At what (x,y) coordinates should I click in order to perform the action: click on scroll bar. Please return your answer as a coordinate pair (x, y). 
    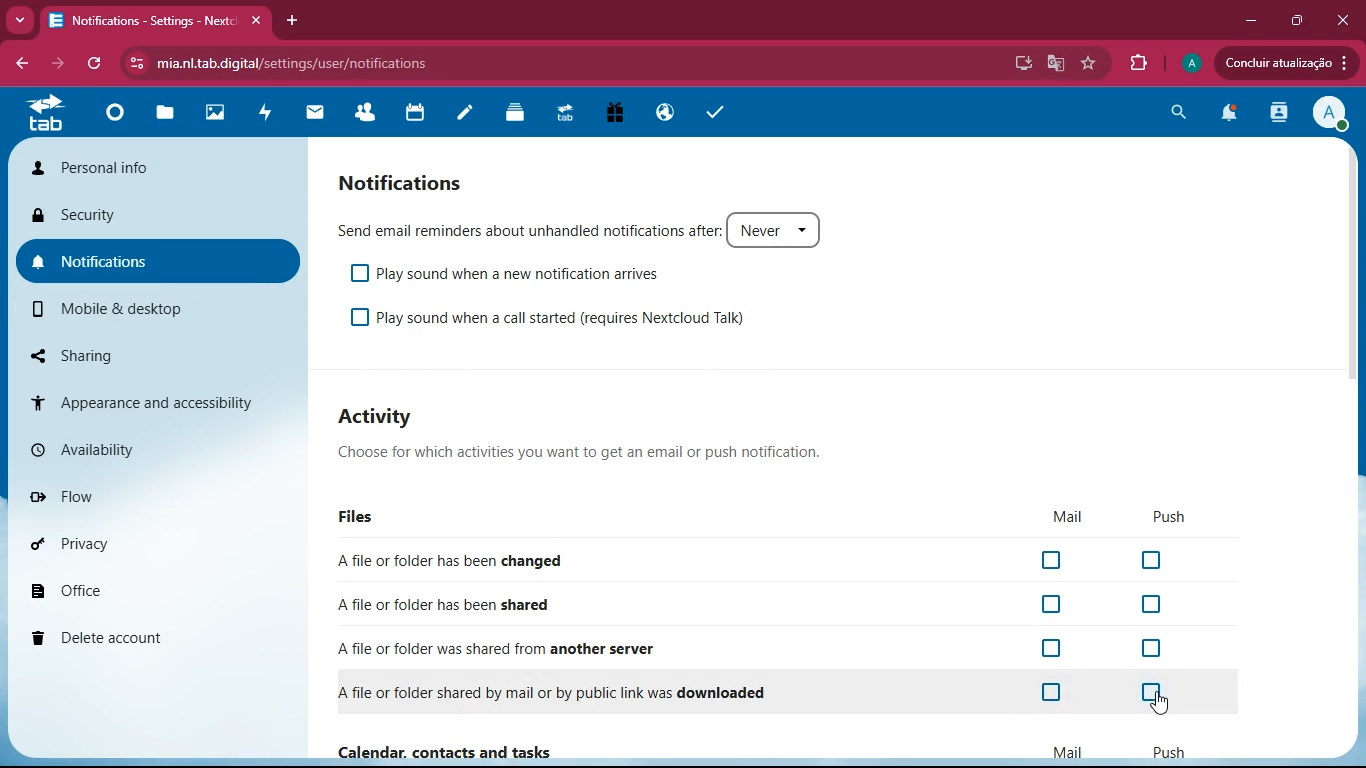
    Looking at the image, I should click on (1352, 296).